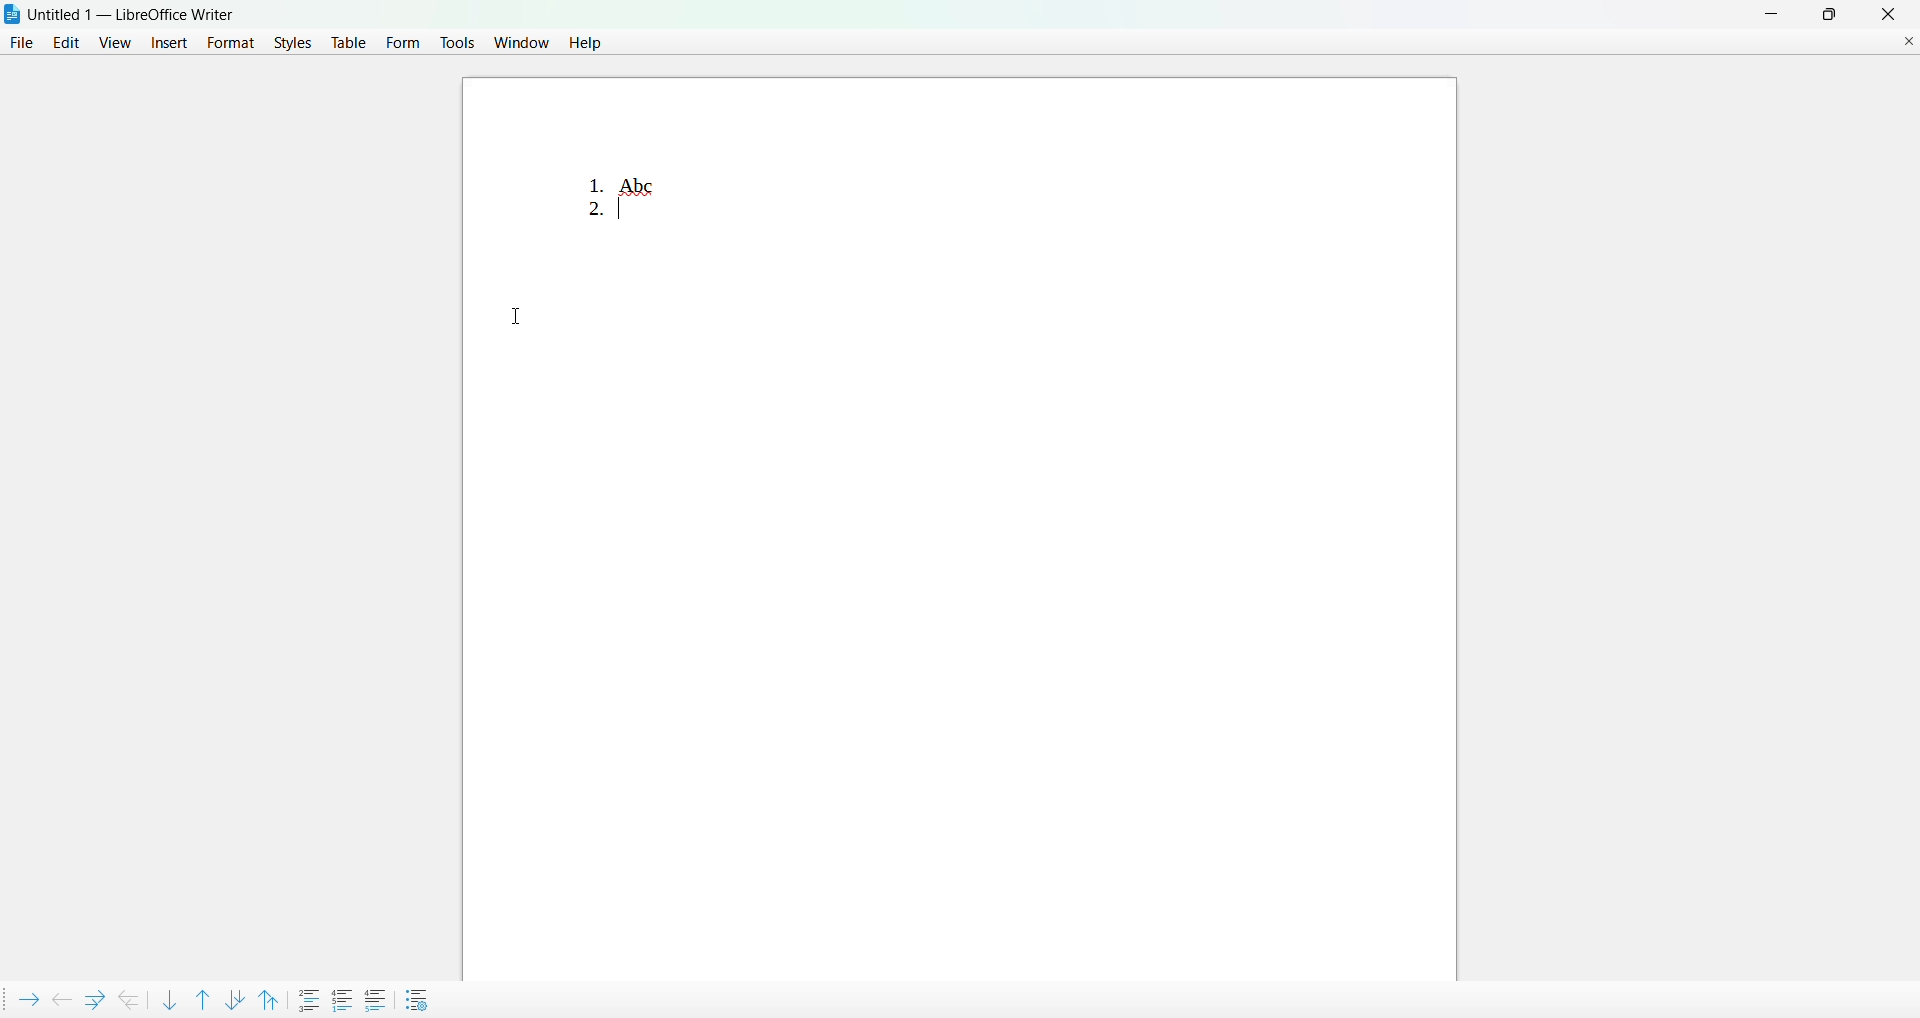 The width and height of the screenshot is (1920, 1018). I want to click on bullets and numbering, so click(420, 999).